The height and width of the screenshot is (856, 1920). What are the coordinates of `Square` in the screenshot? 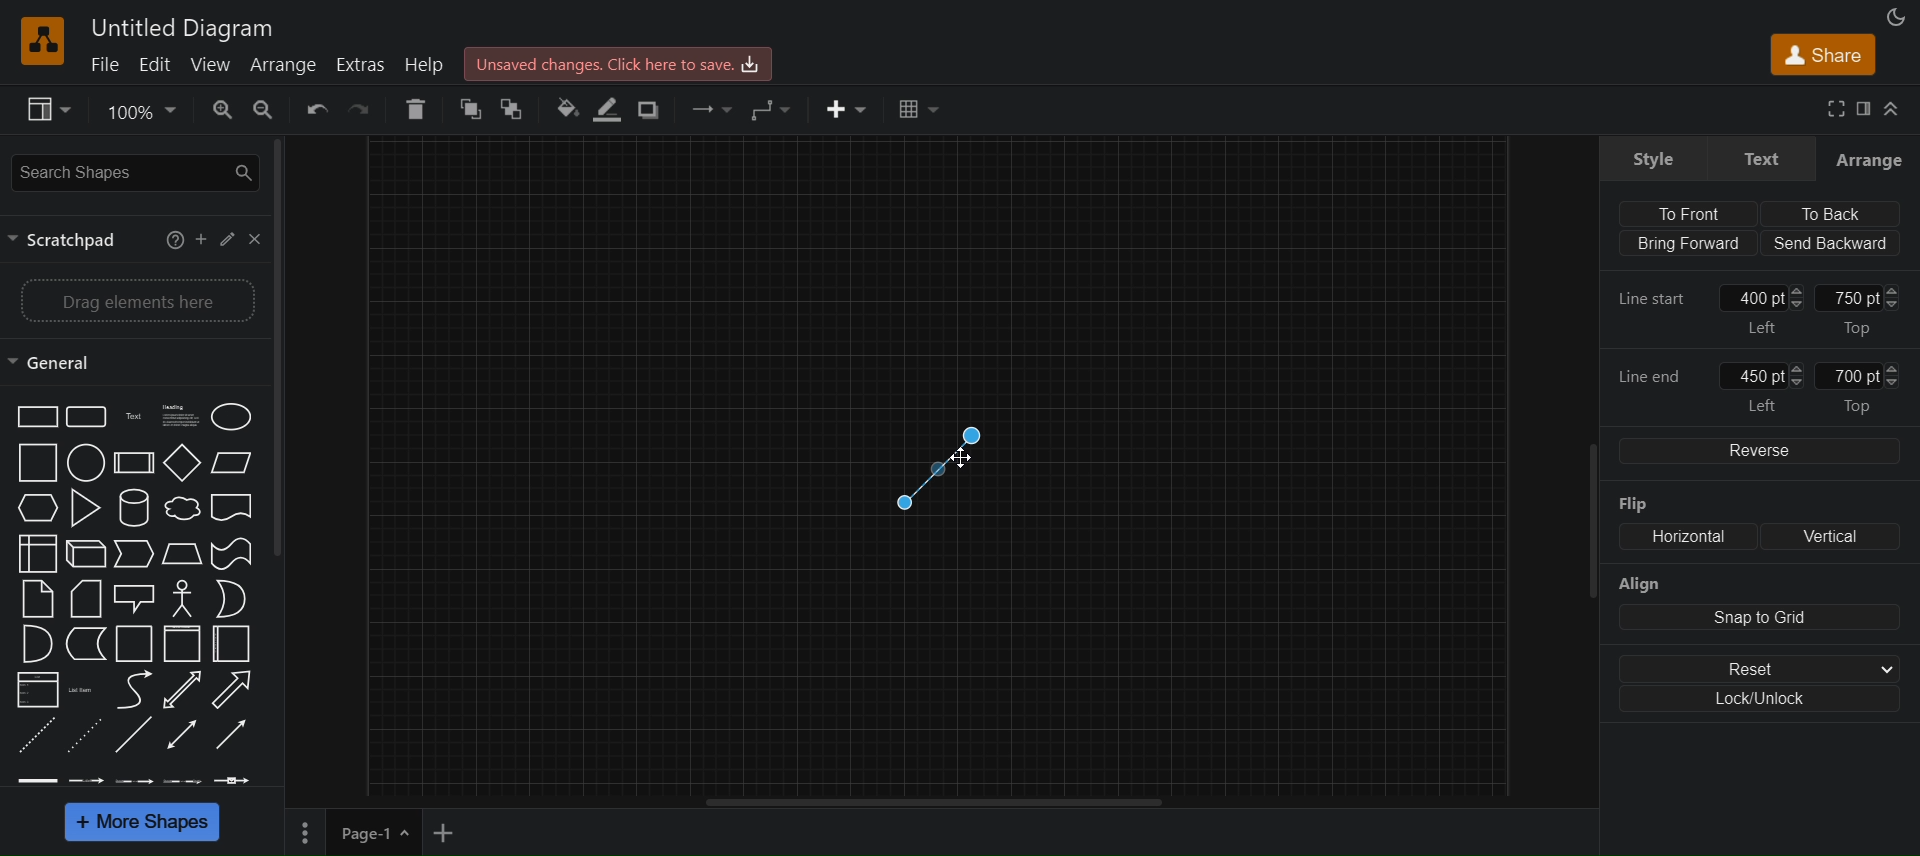 It's located at (35, 462).